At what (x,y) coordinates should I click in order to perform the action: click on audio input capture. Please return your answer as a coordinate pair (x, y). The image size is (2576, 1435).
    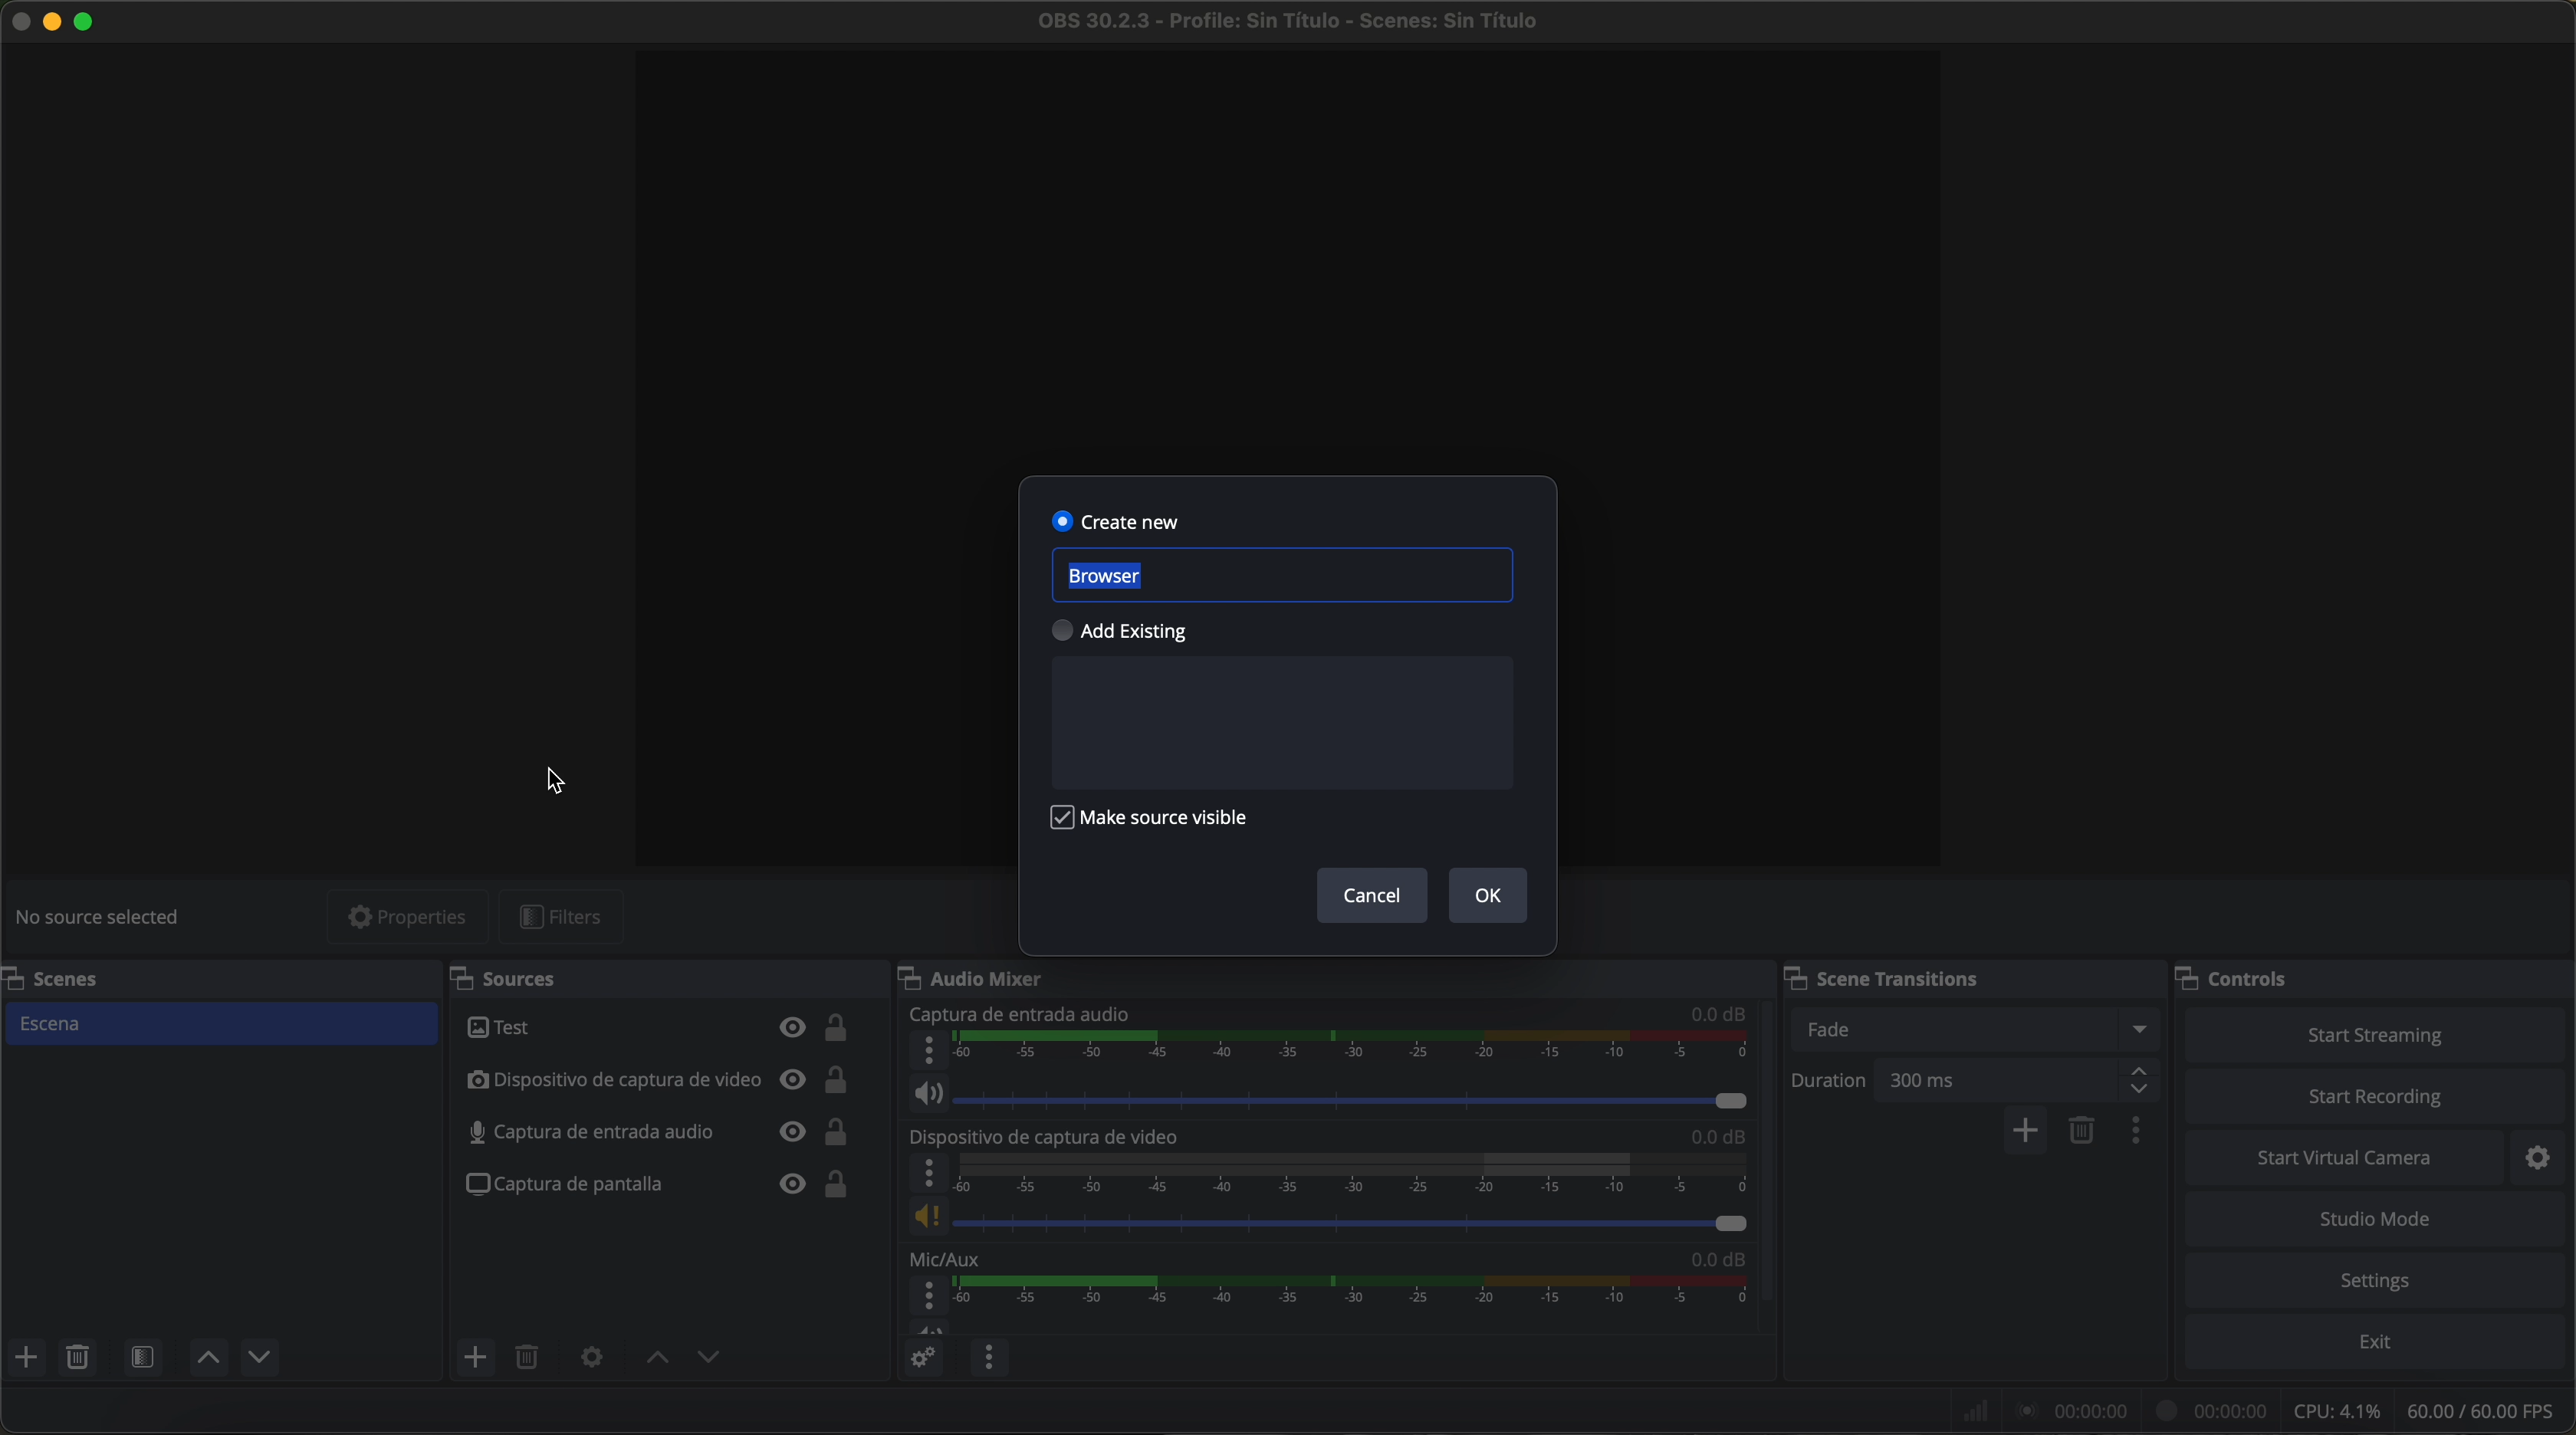
    Looking at the image, I should click on (663, 1132).